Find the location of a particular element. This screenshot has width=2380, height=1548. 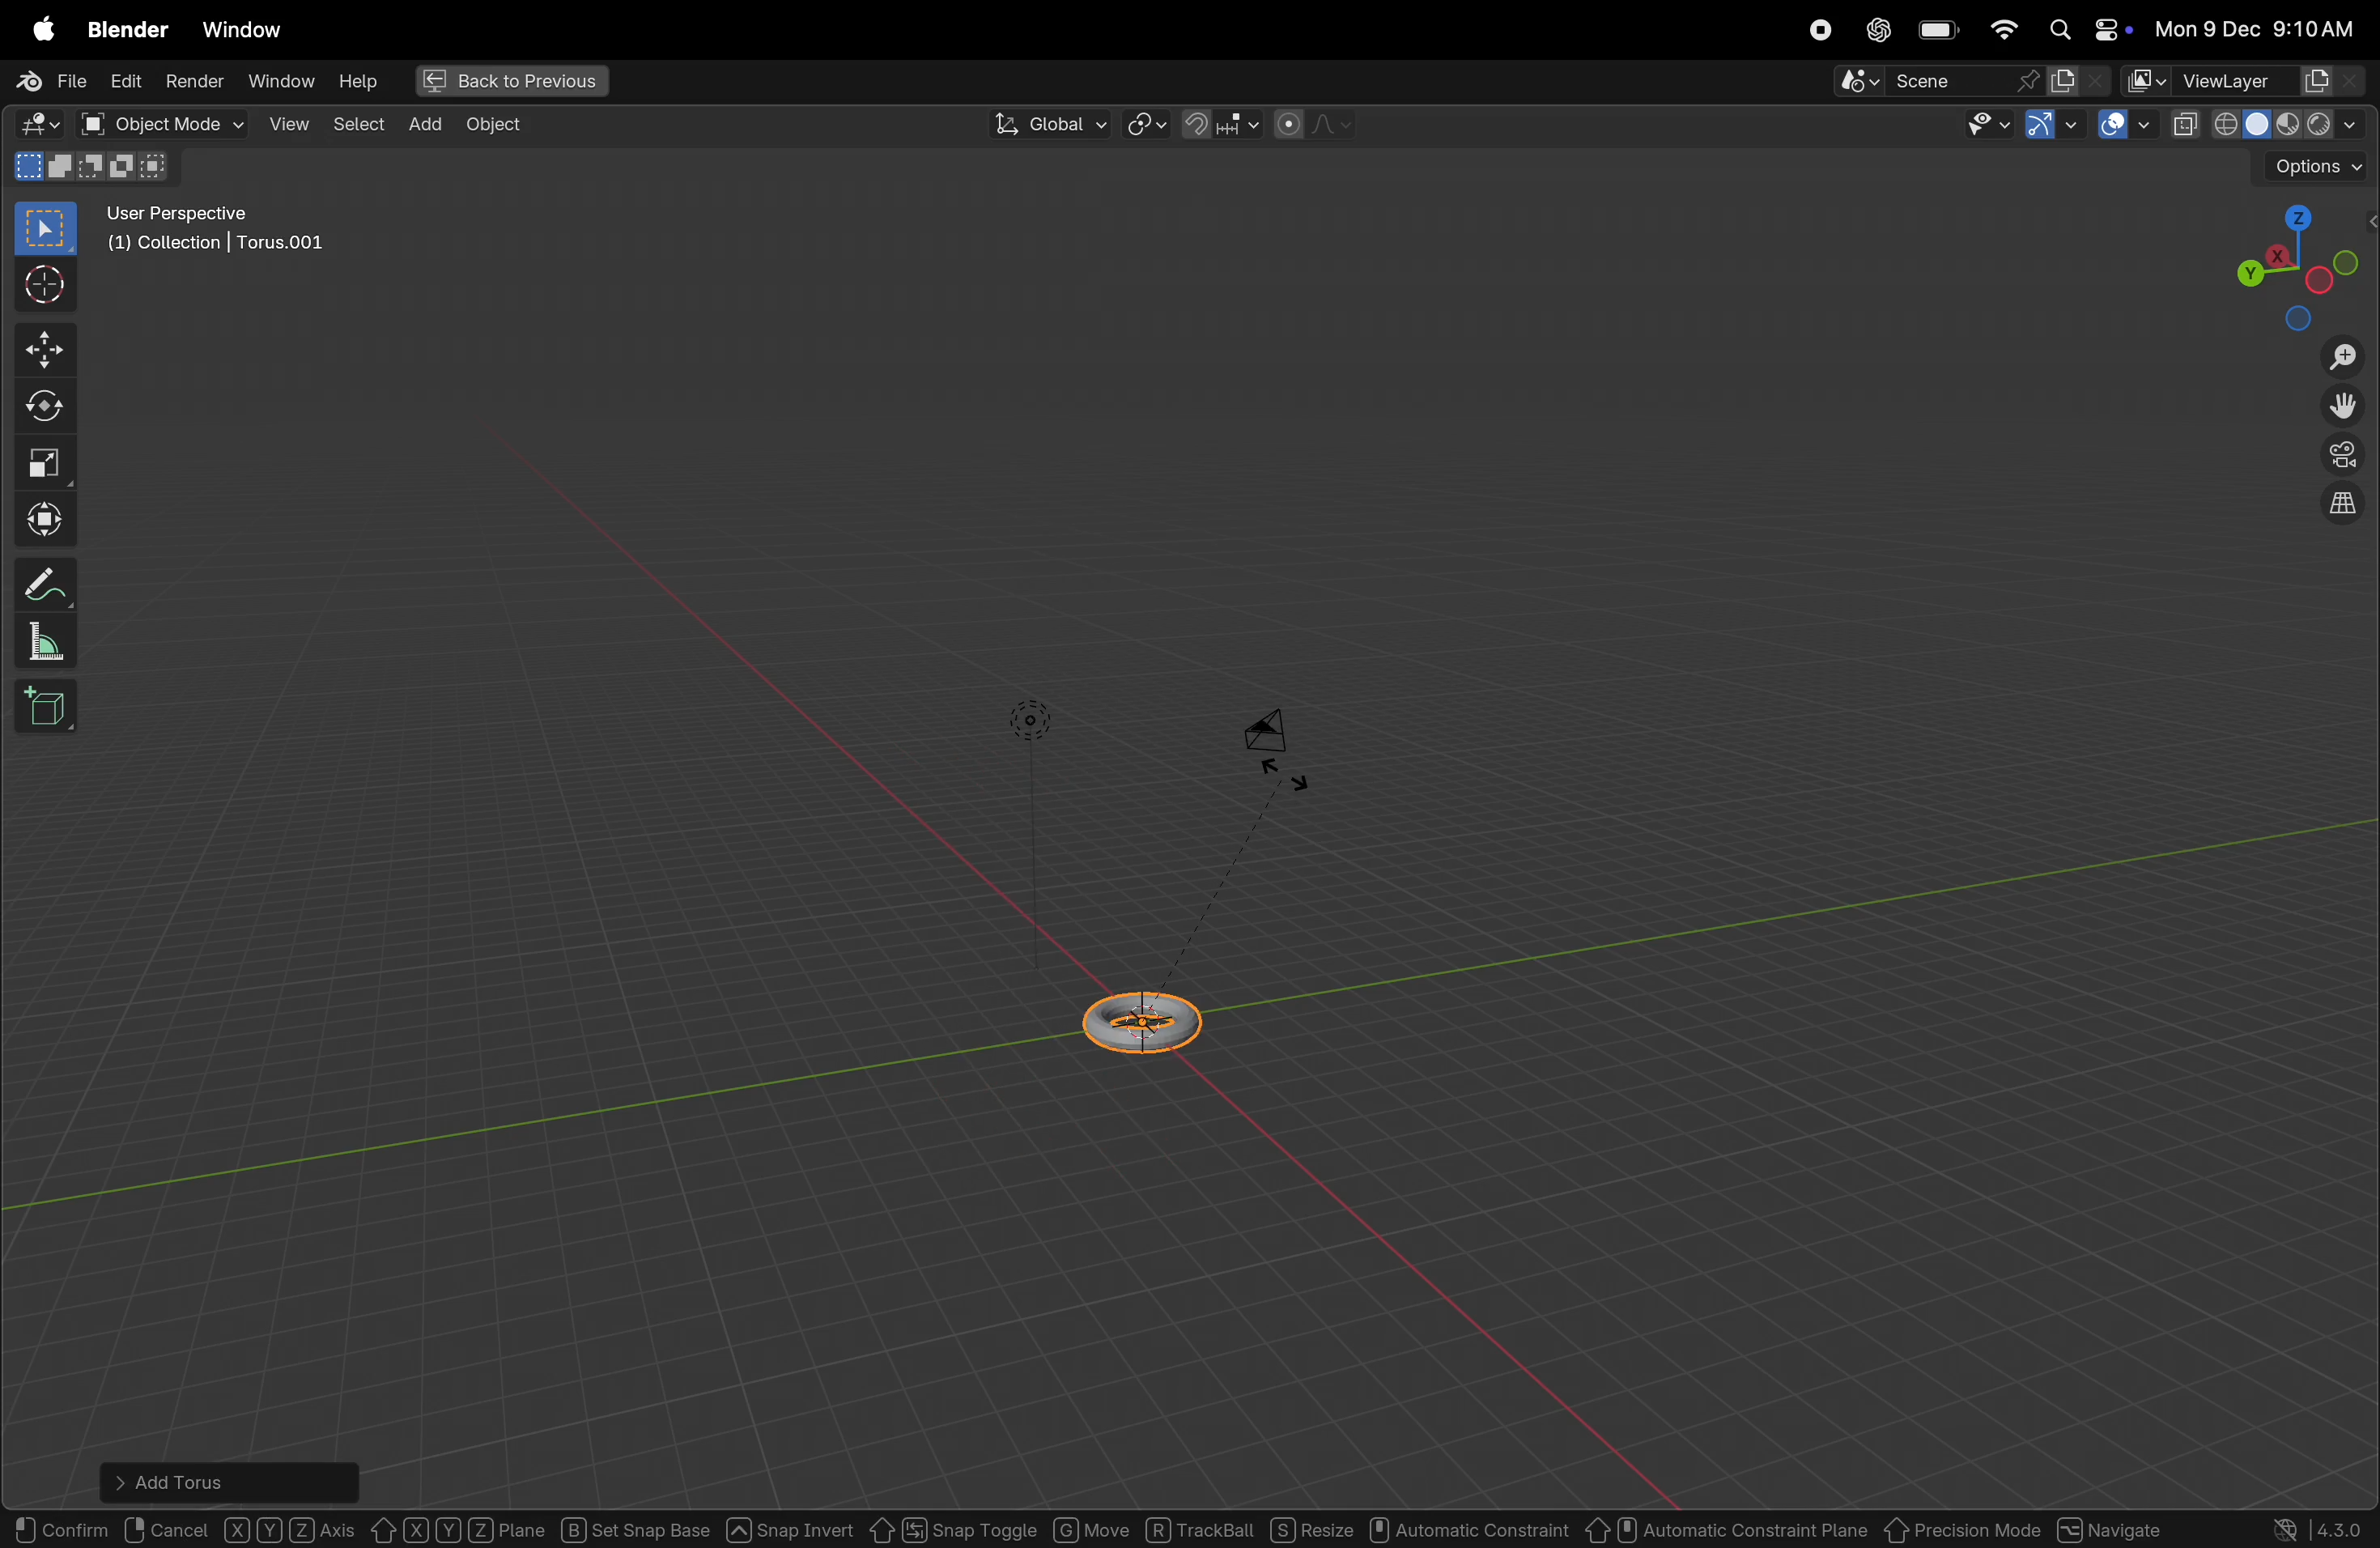

Gimzos is located at coordinates (2050, 126).